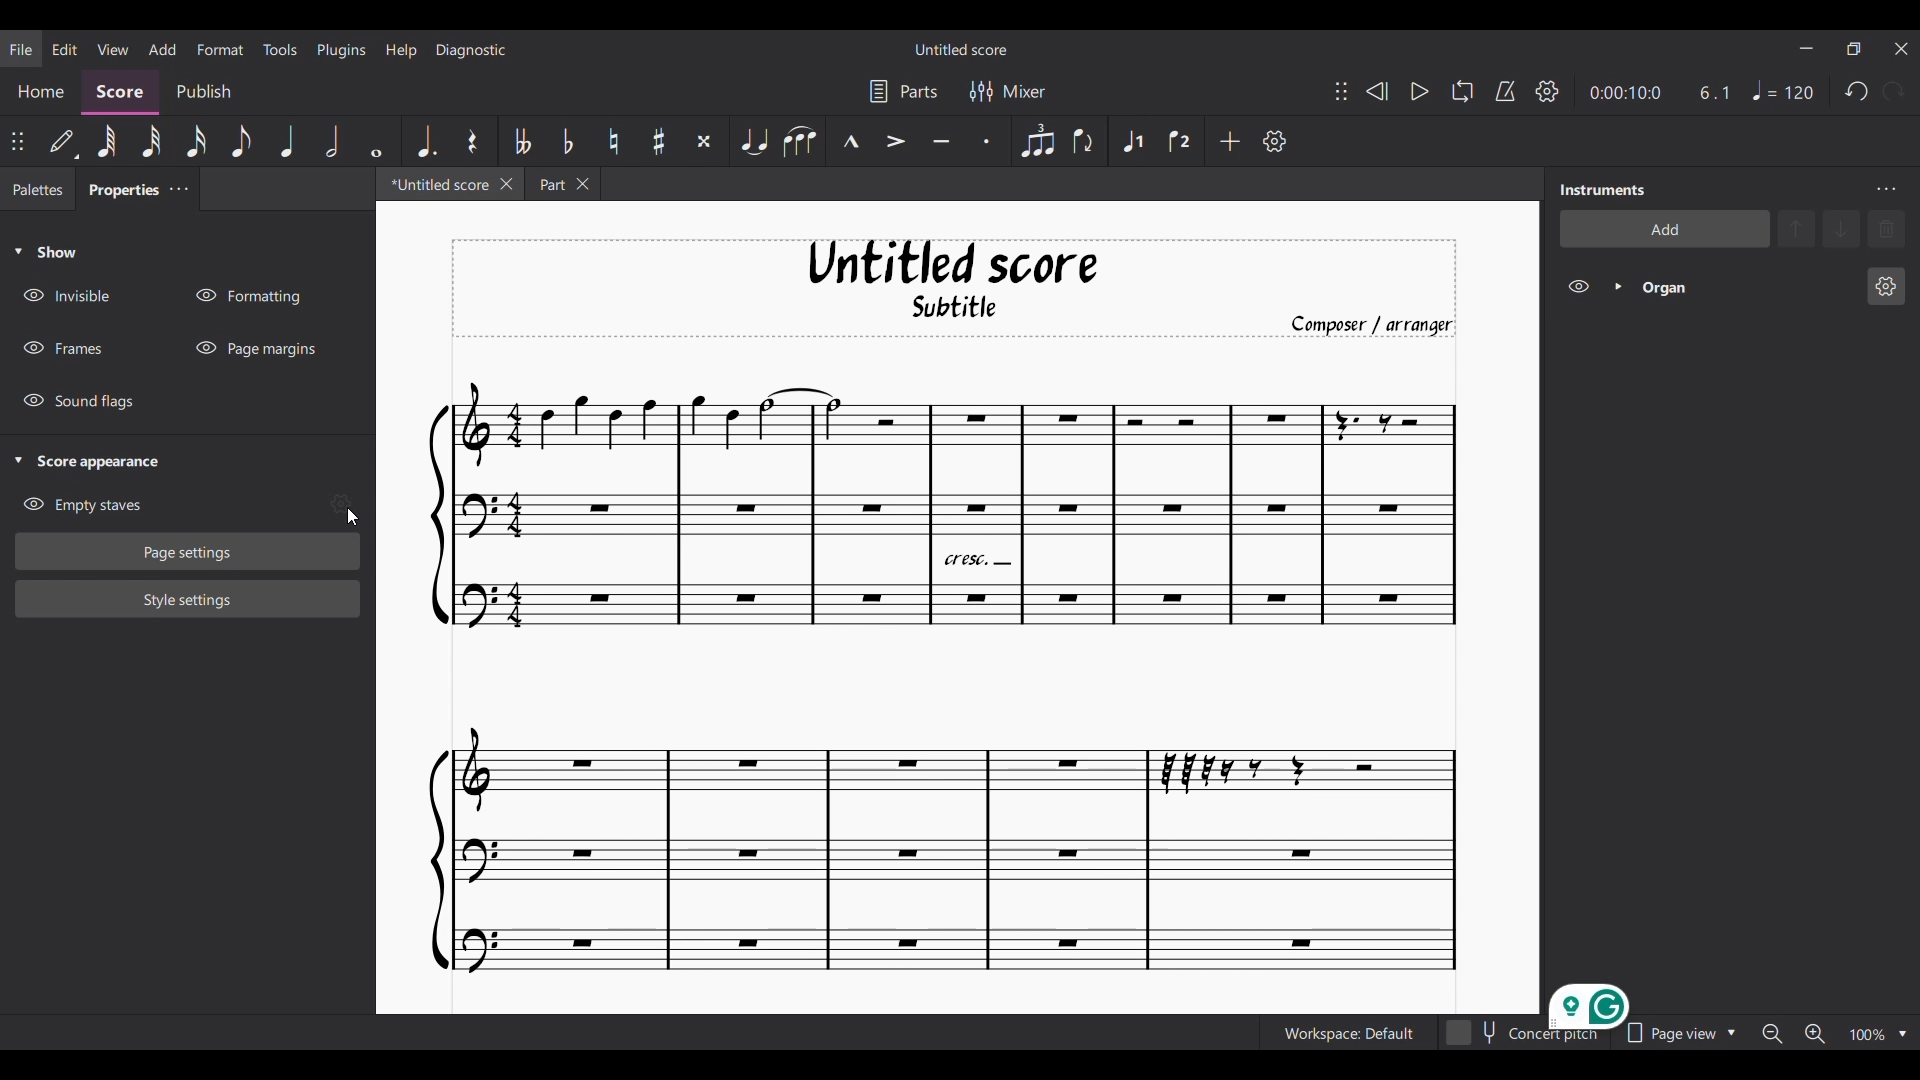 Image resolution: width=1920 pixels, height=1080 pixels. Describe the element at coordinates (1732, 287) in the screenshot. I see `Highlighted after measure selection` at that location.